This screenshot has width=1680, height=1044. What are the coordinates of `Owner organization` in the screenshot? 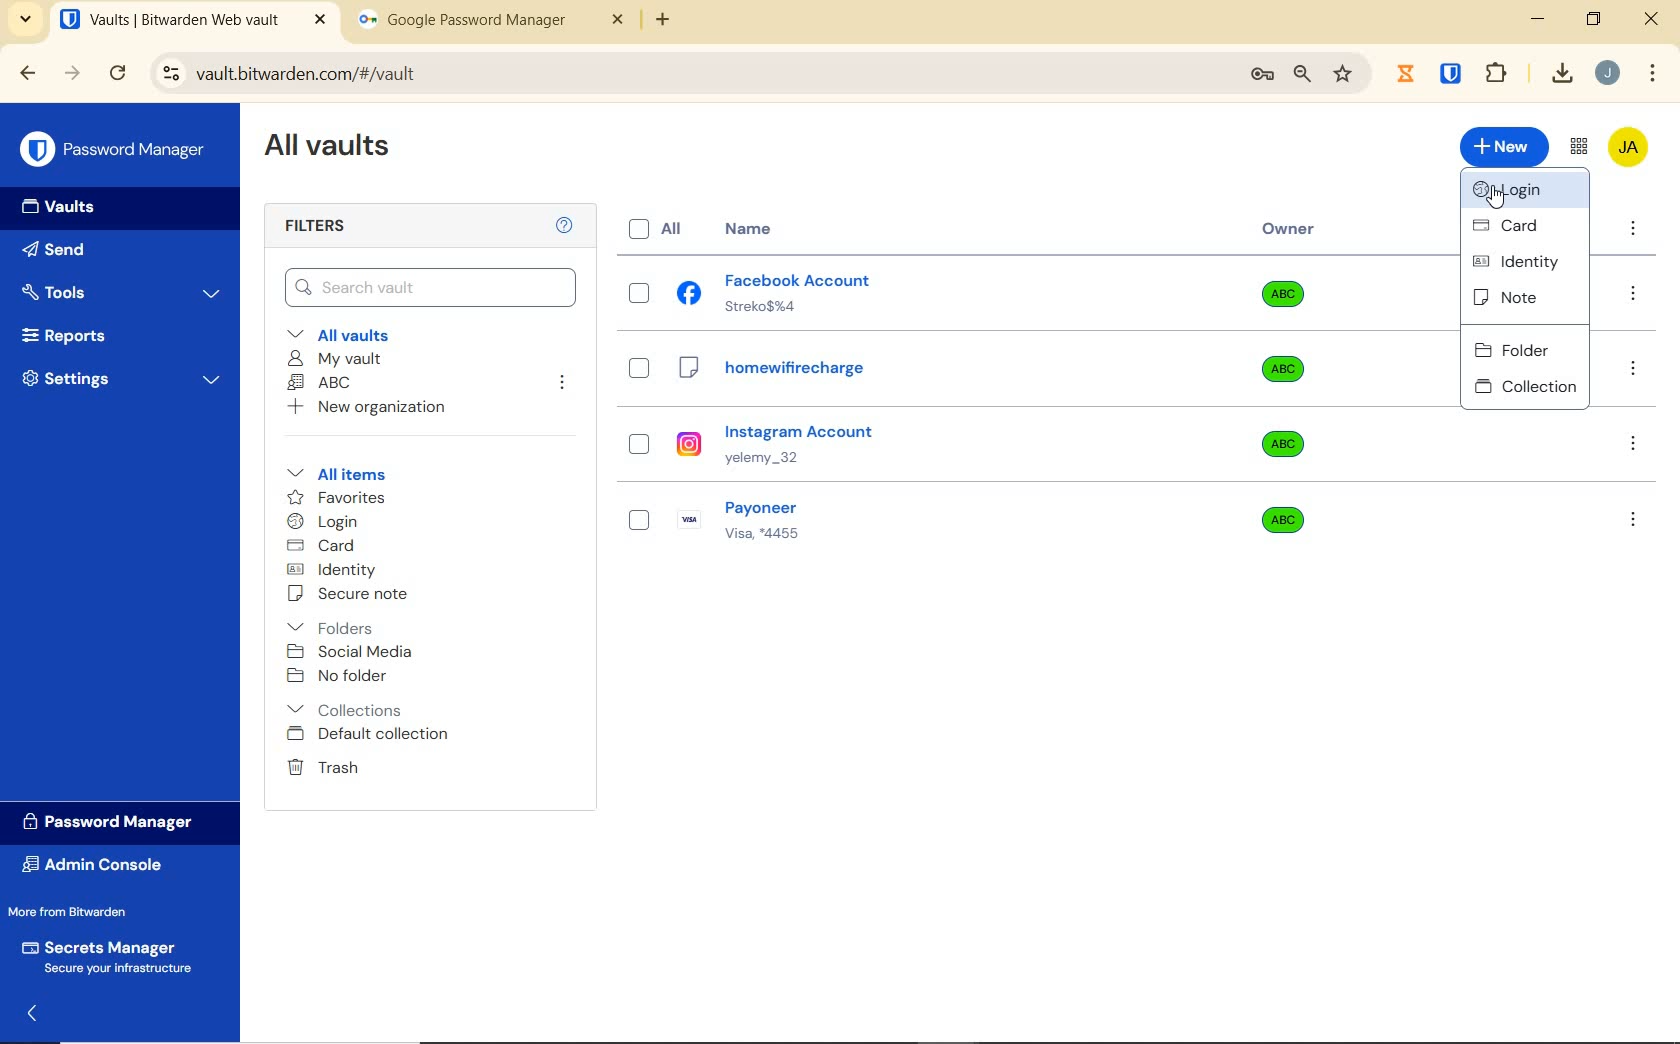 It's located at (1290, 302).